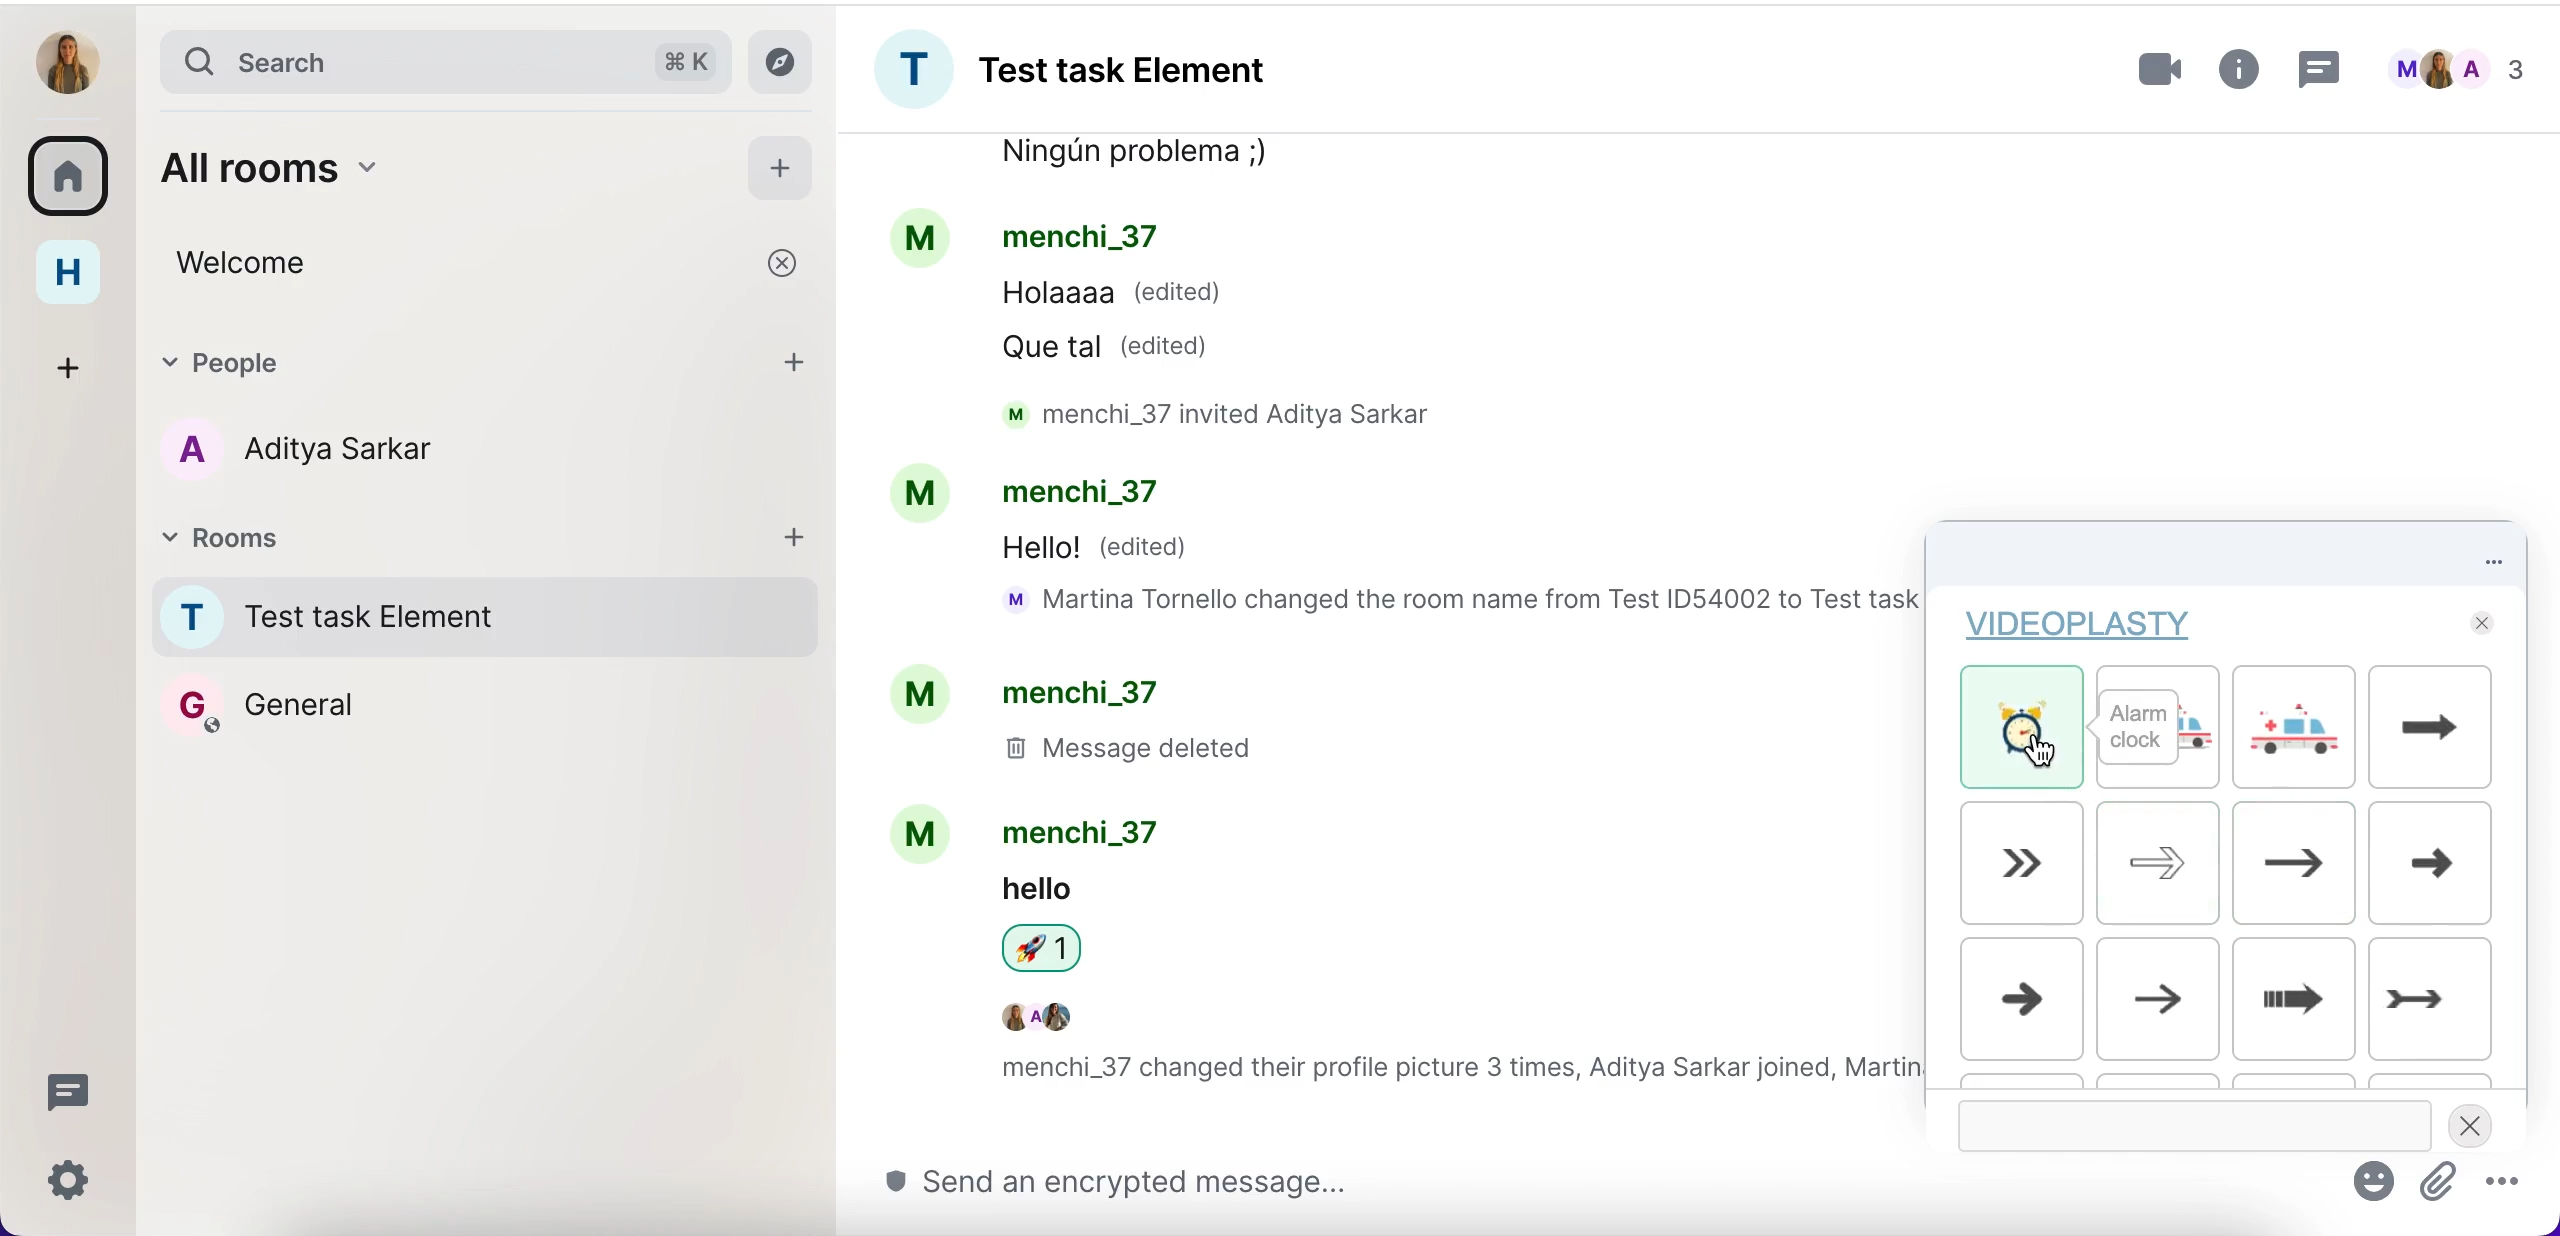 The width and height of the screenshot is (2560, 1236). Describe the element at coordinates (1390, 1182) in the screenshot. I see `send message` at that location.